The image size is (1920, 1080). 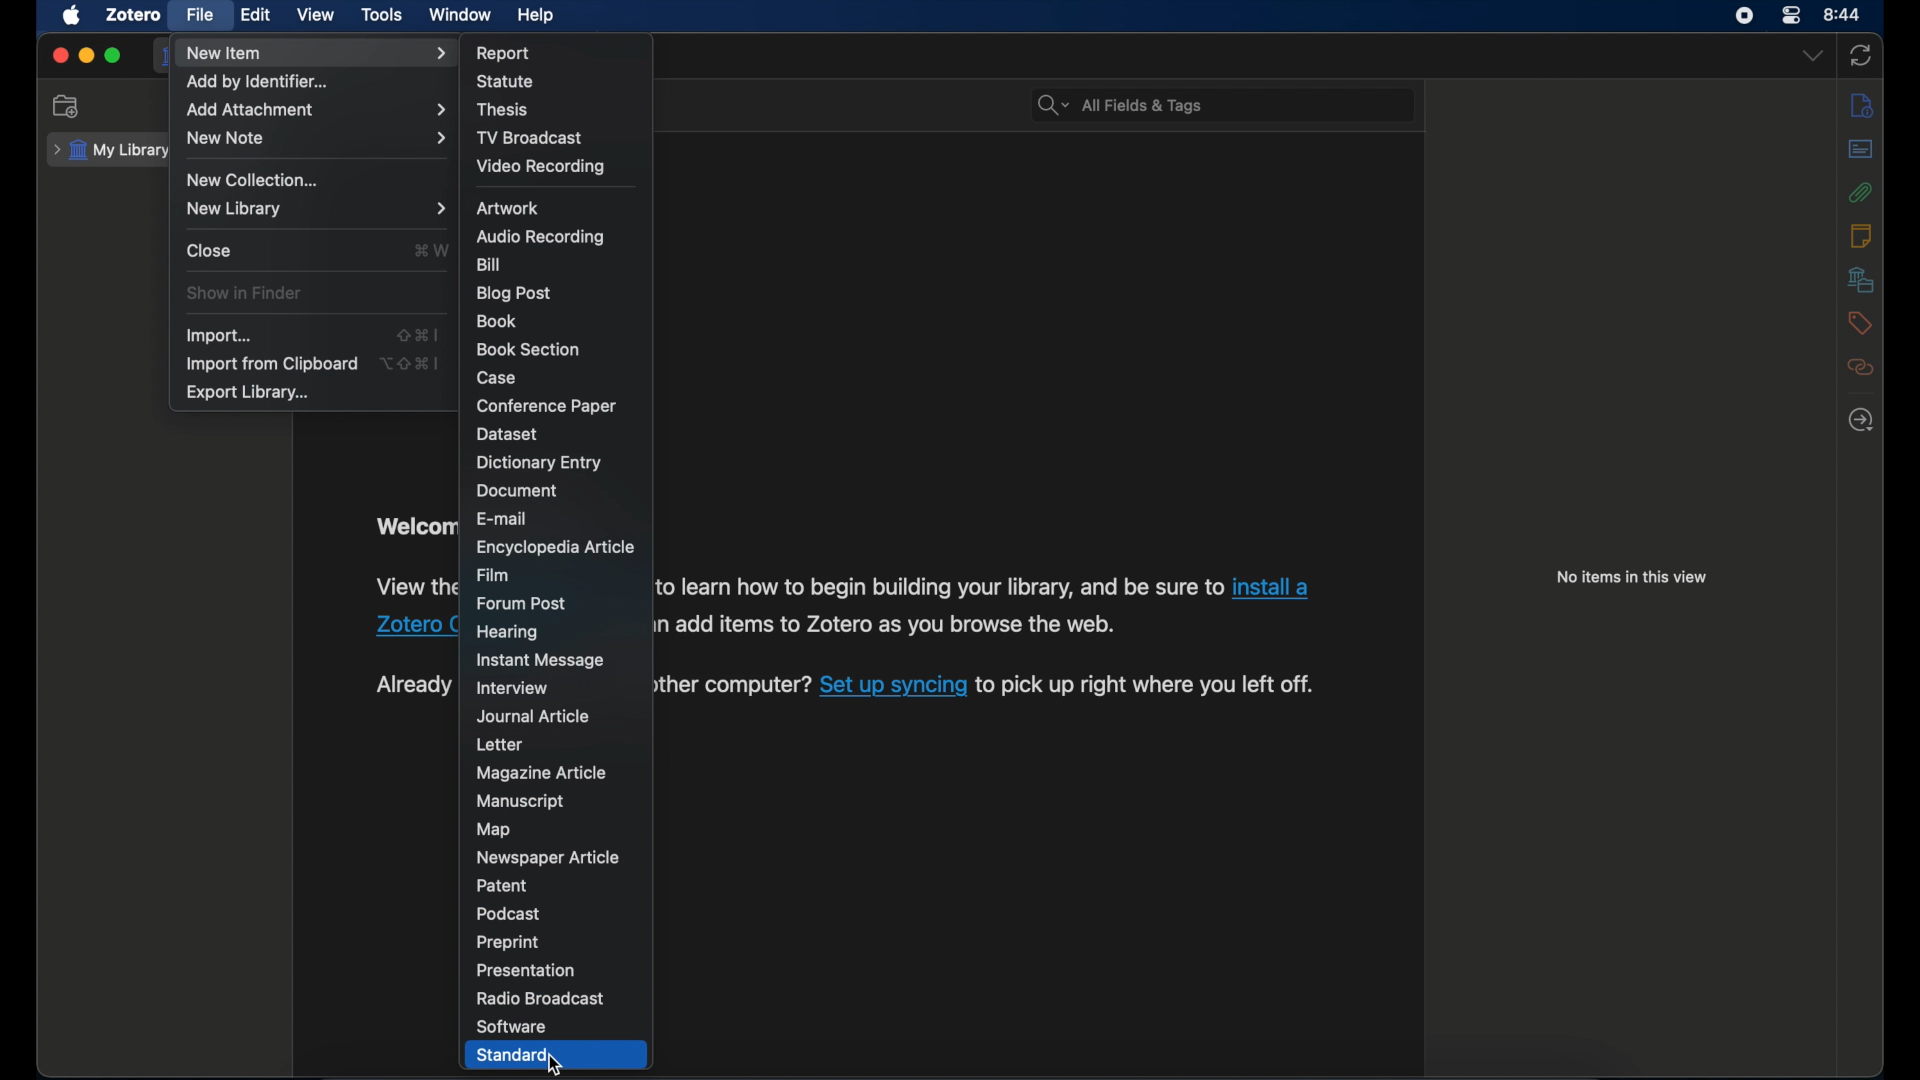 I want to click on sync, so click(x=1864, y=54).